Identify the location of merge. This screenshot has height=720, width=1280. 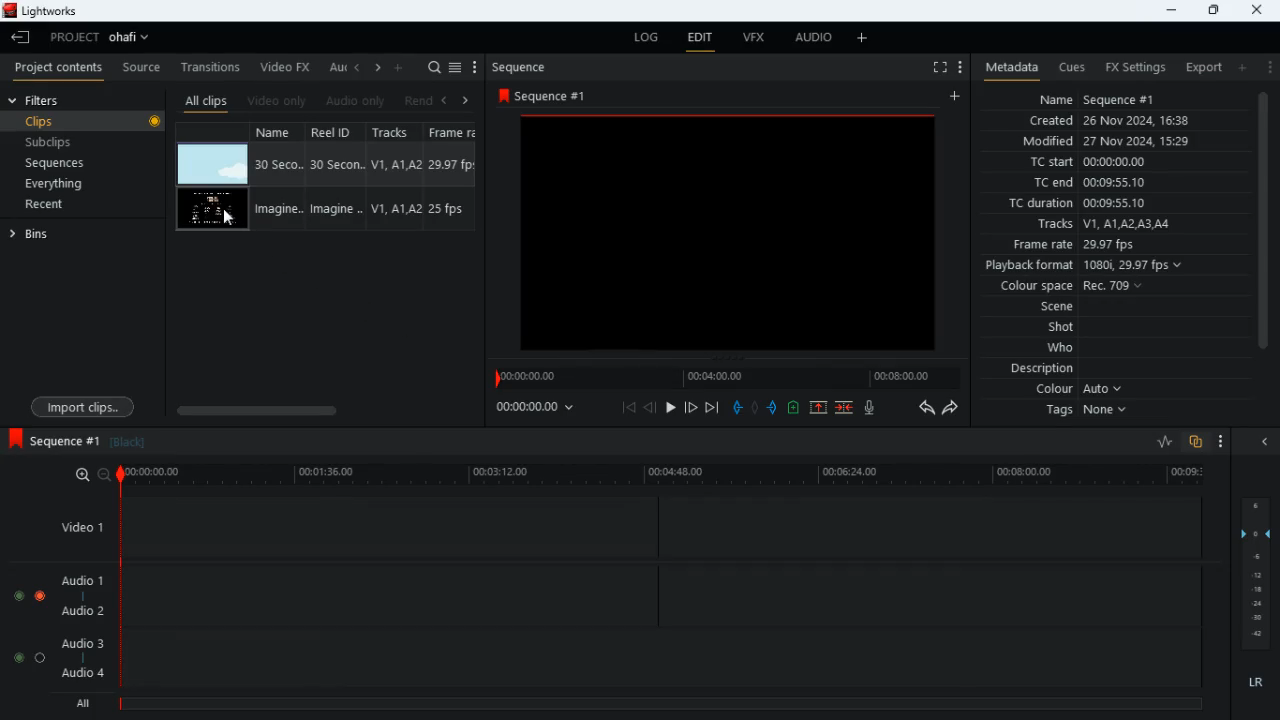
(846, 409).